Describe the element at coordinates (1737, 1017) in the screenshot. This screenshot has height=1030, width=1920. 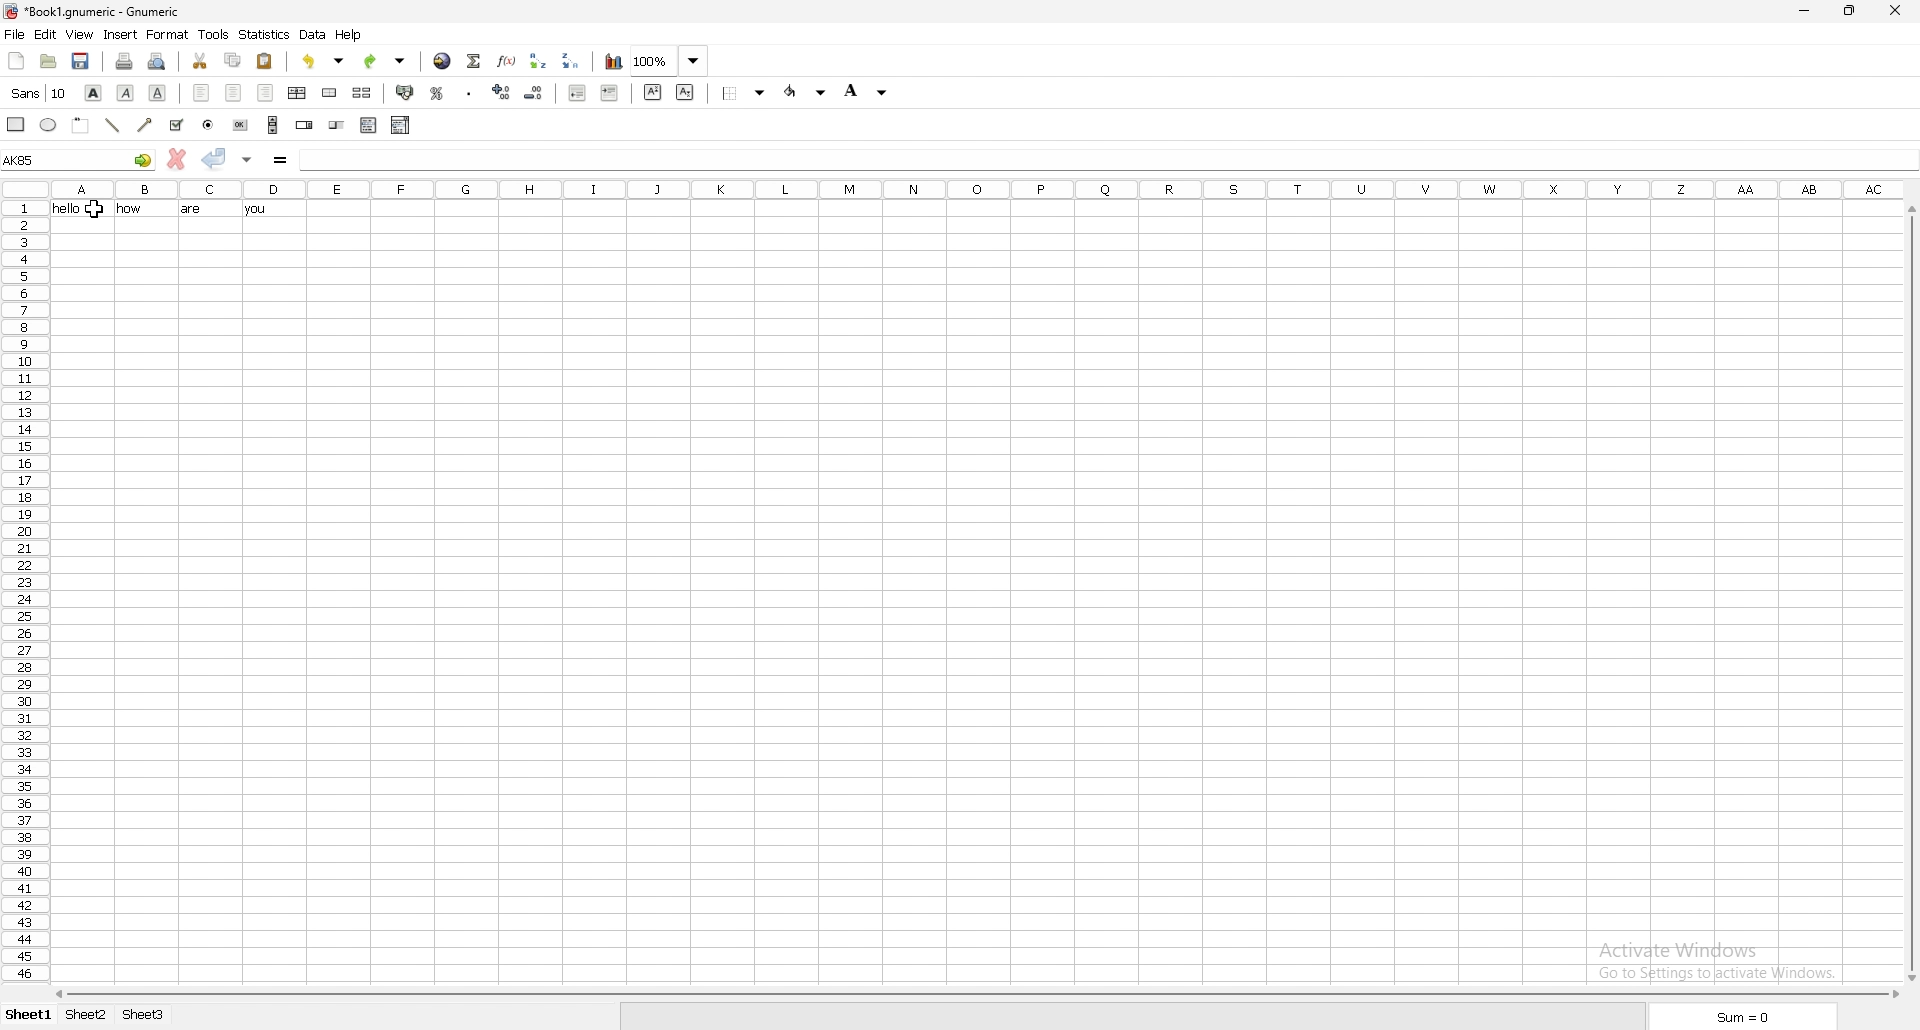
I see `sum` at that location.